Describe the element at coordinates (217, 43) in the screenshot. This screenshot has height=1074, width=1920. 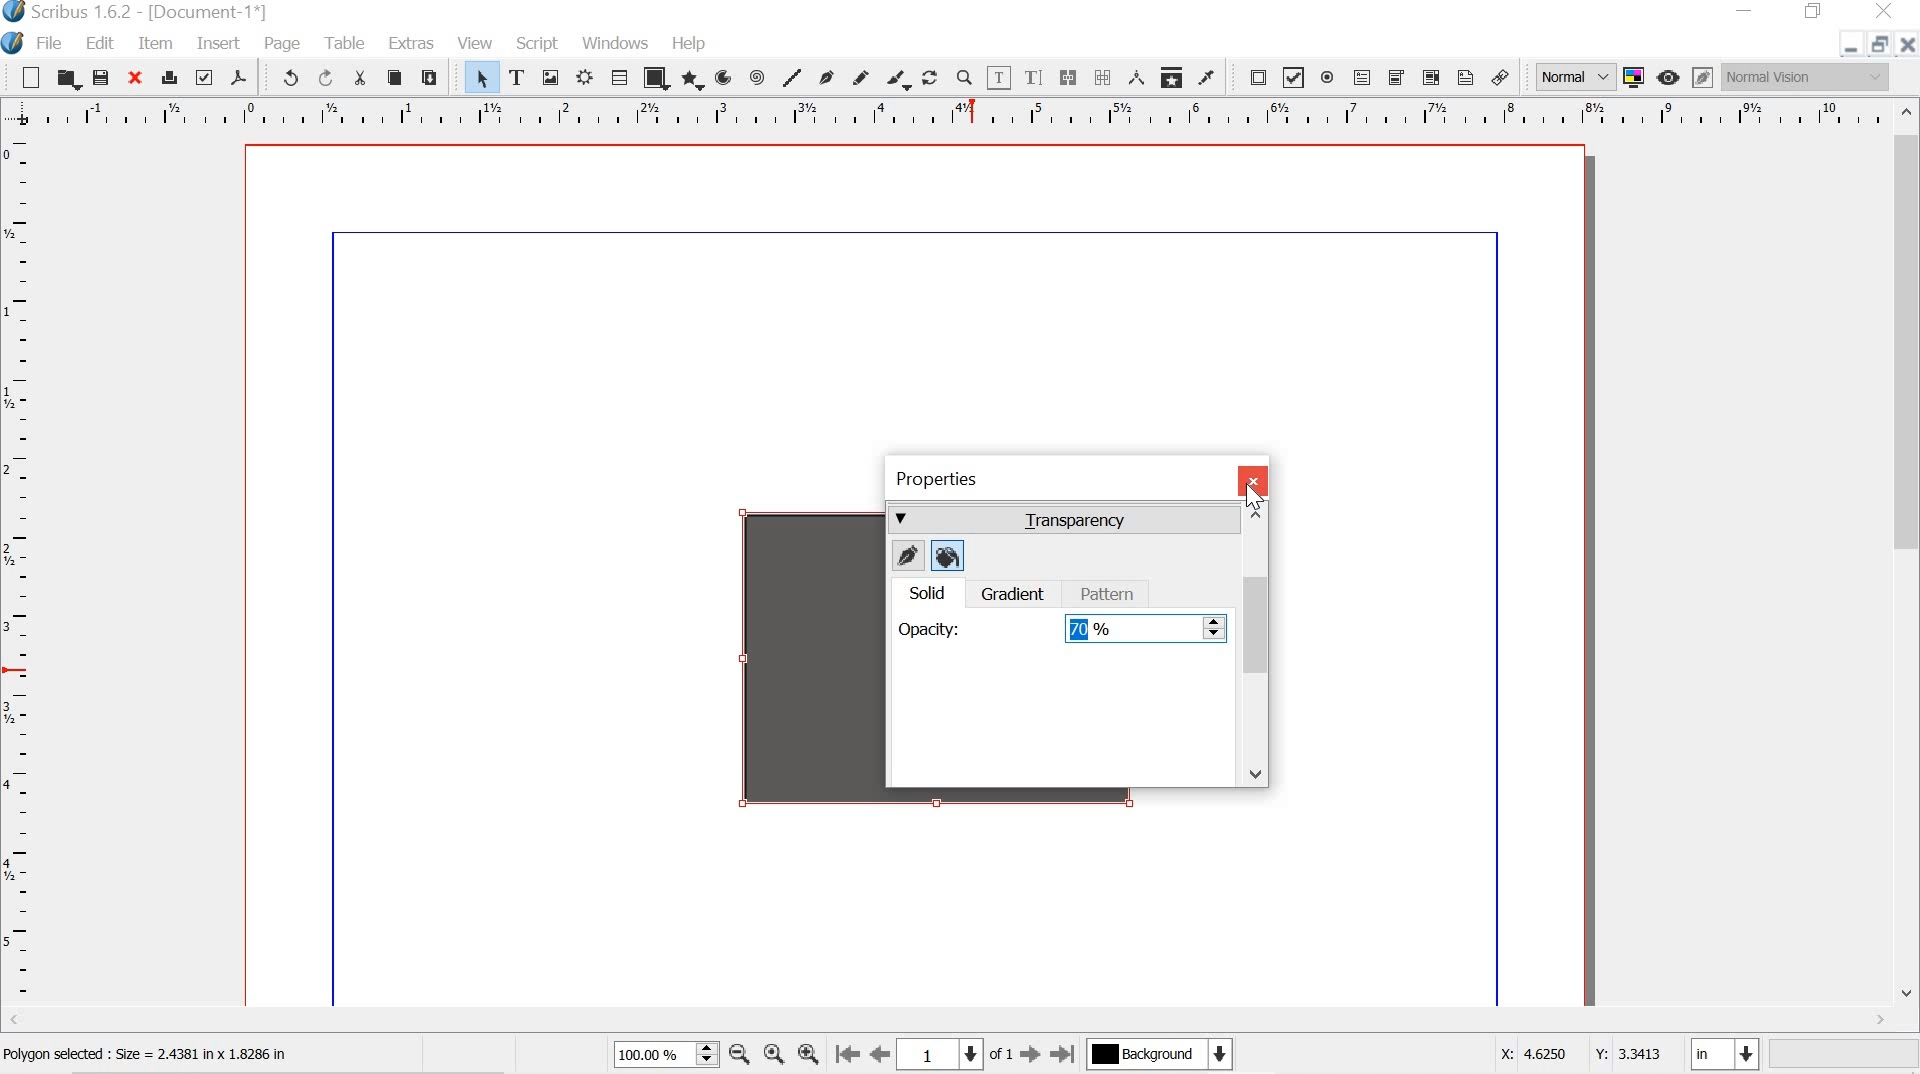
I see `insert` at that location.